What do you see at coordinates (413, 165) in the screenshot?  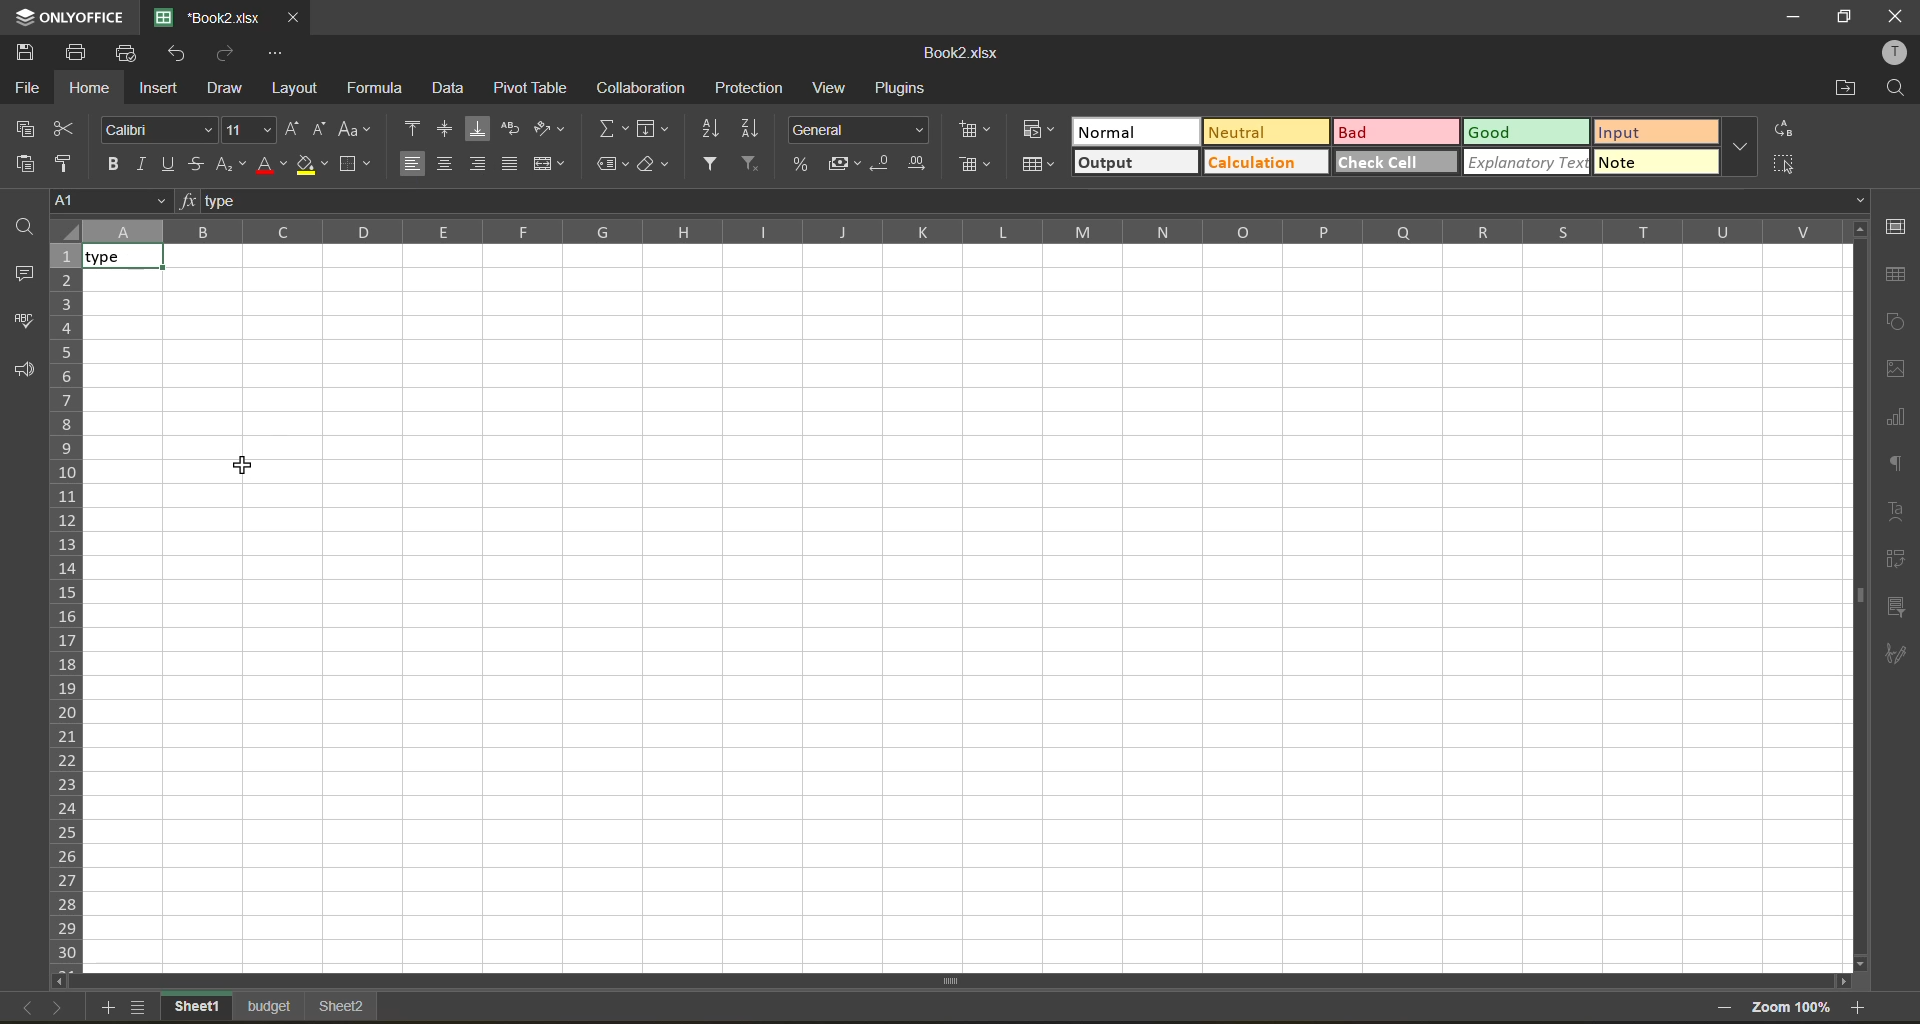 I see `align left enabled` at bounding box center [413, 165].